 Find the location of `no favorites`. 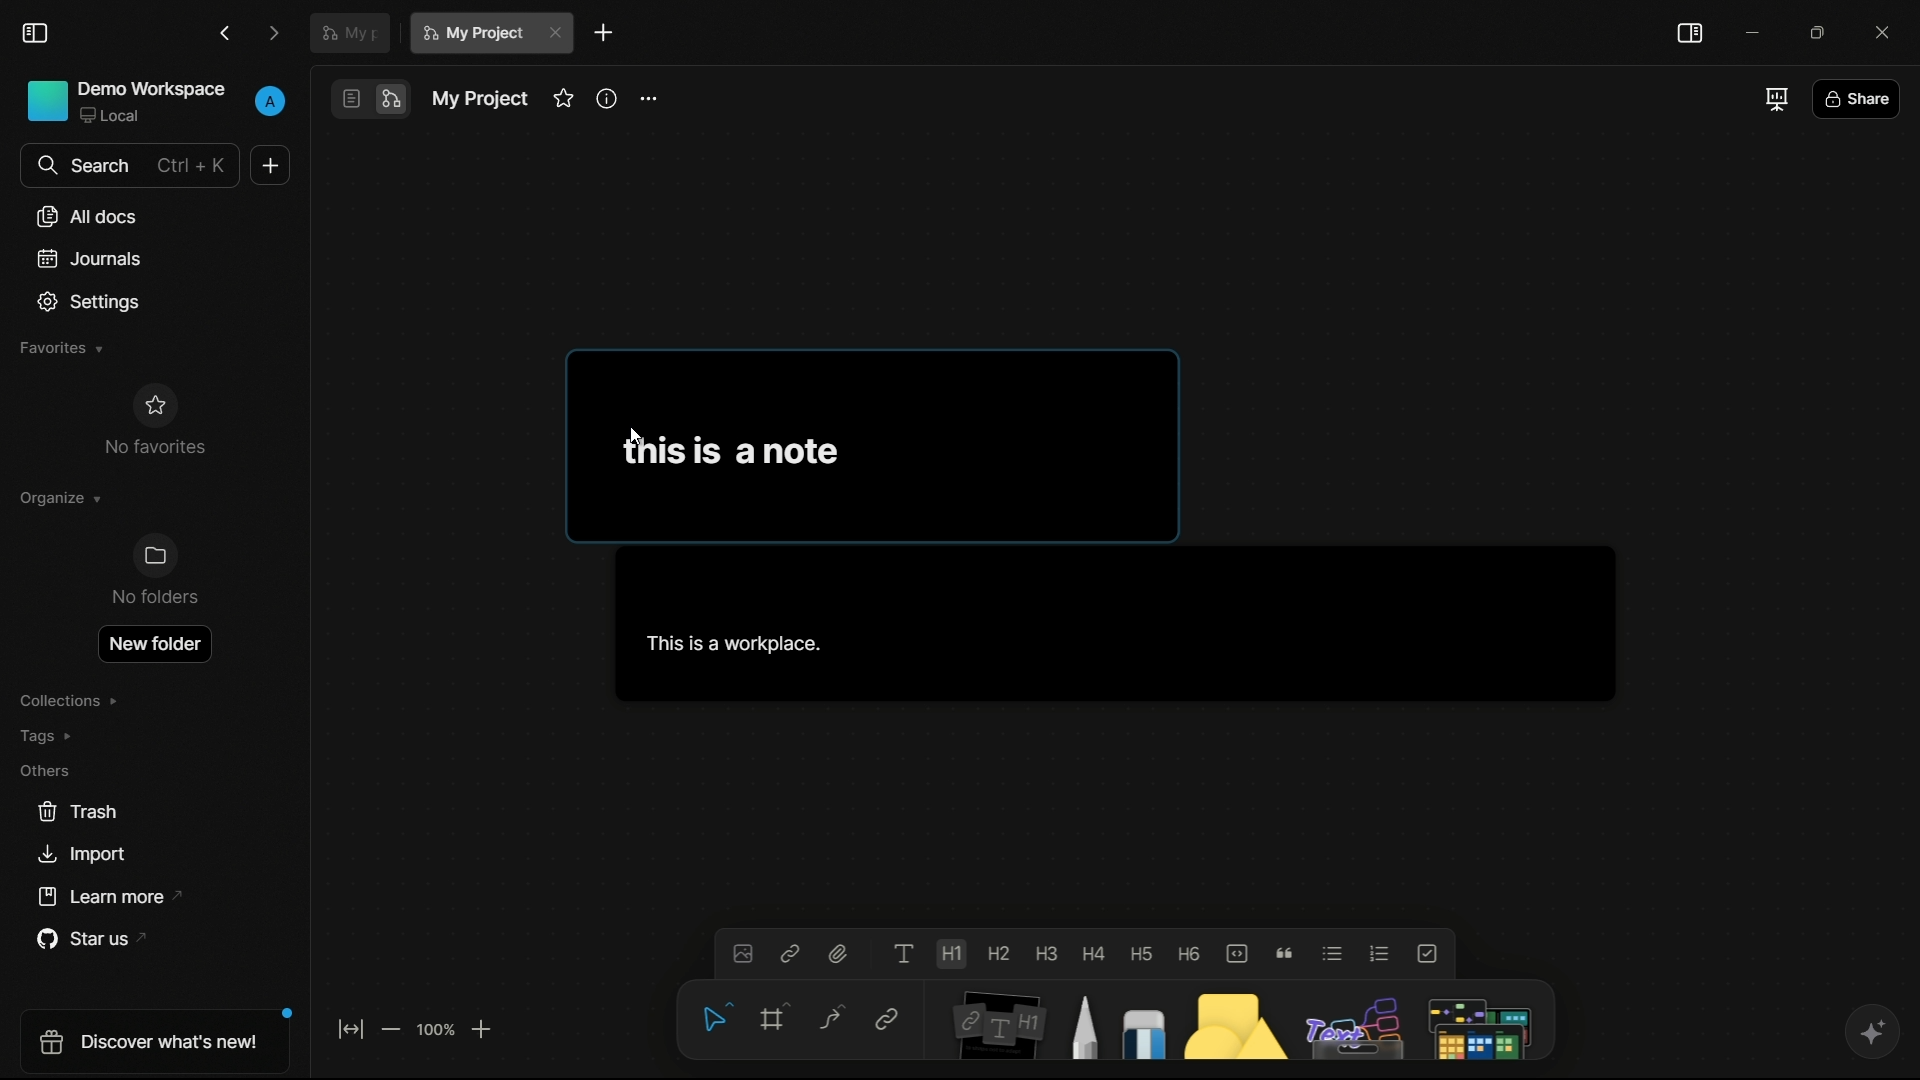

no favorites is located at coordinates (154, 421).